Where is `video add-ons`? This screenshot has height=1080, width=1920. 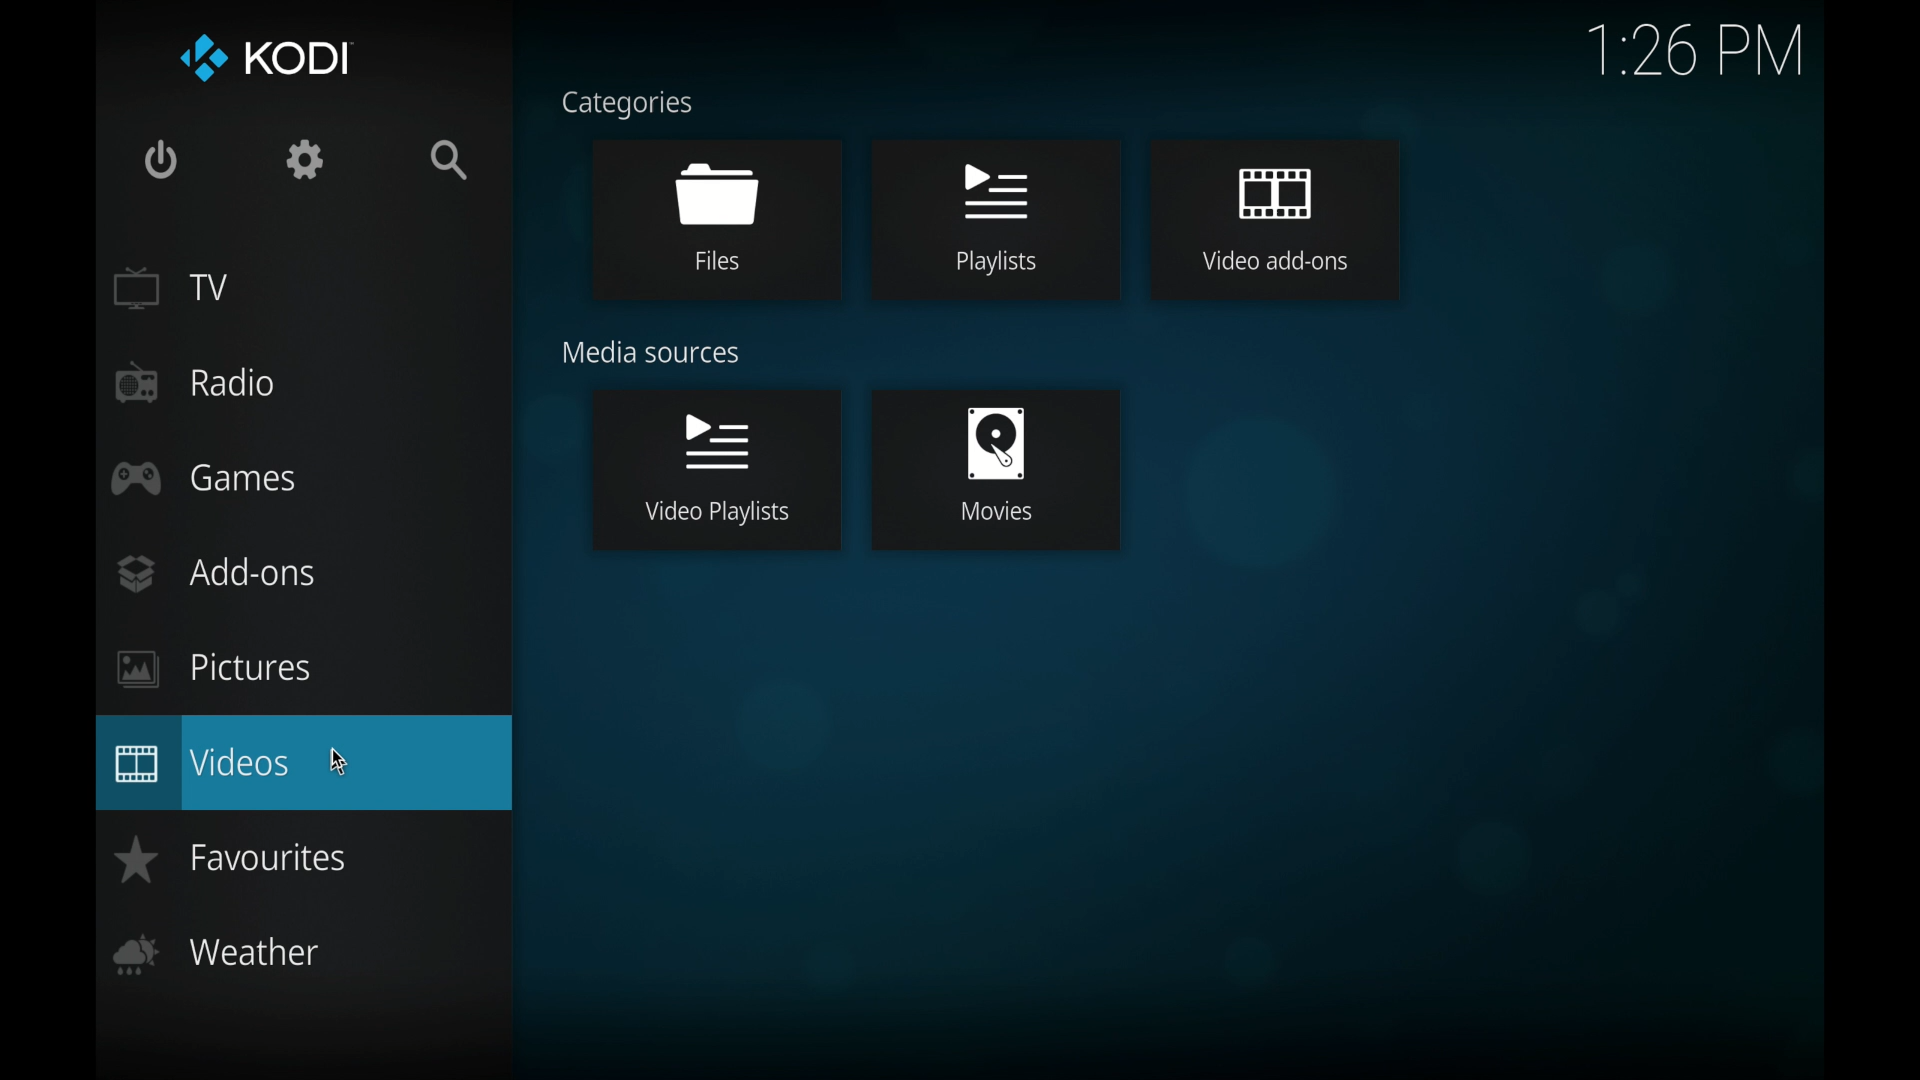
video add-ons is located at coordinates (1273, 219).